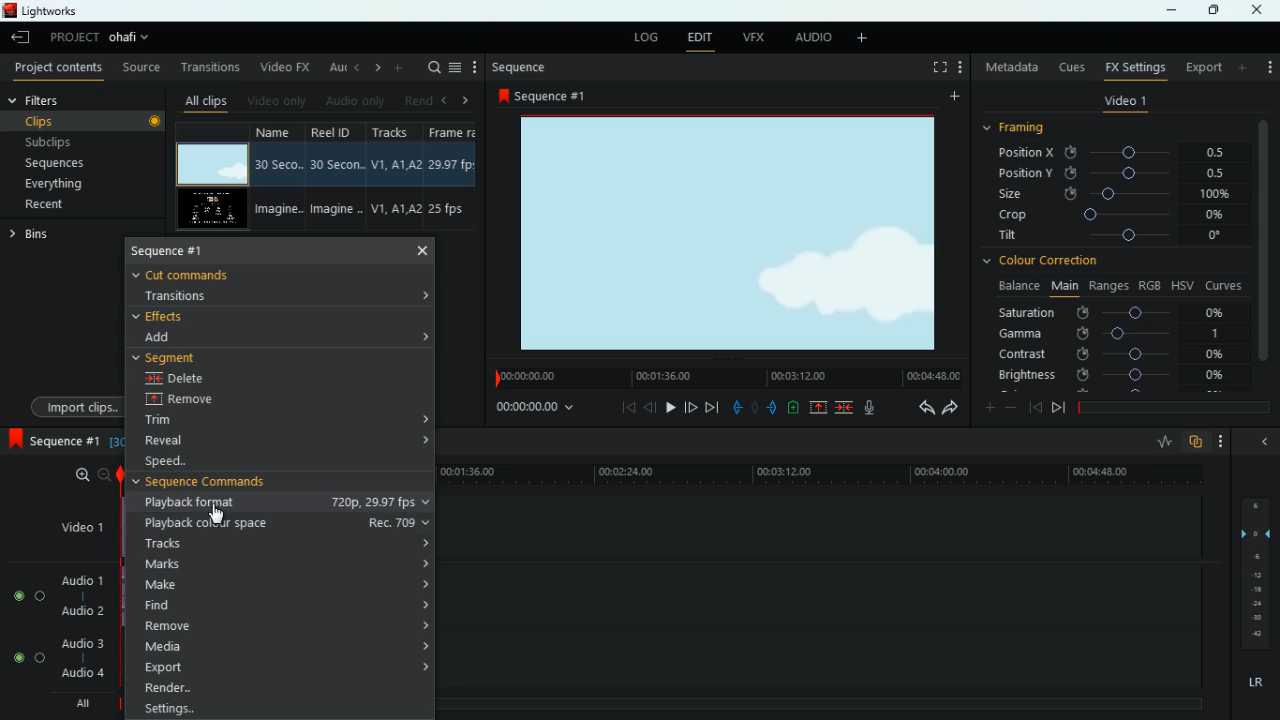 The height and width of the screenshot is (720, 1280). Describe the element at coordinates (868, 409) in the screenshot. I see `mic` at that location.